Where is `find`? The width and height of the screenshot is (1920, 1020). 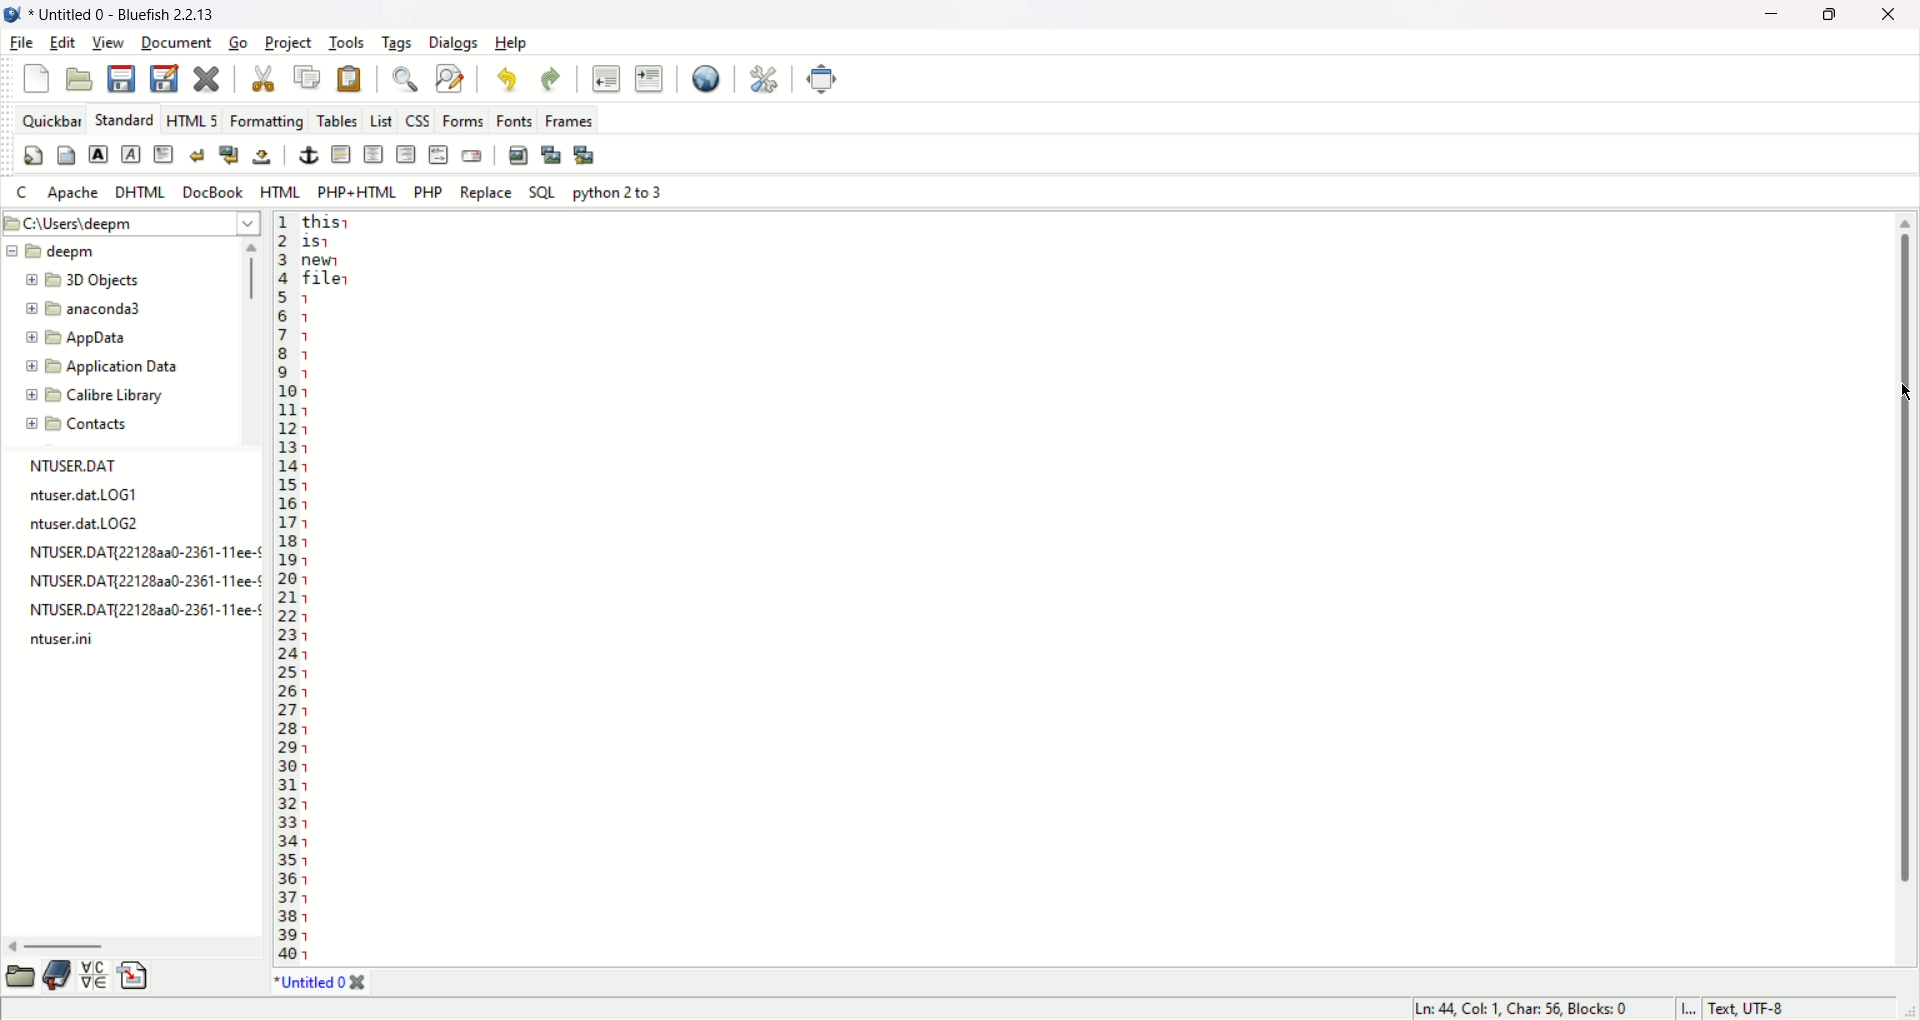
find is located at coordinates (401, 81).